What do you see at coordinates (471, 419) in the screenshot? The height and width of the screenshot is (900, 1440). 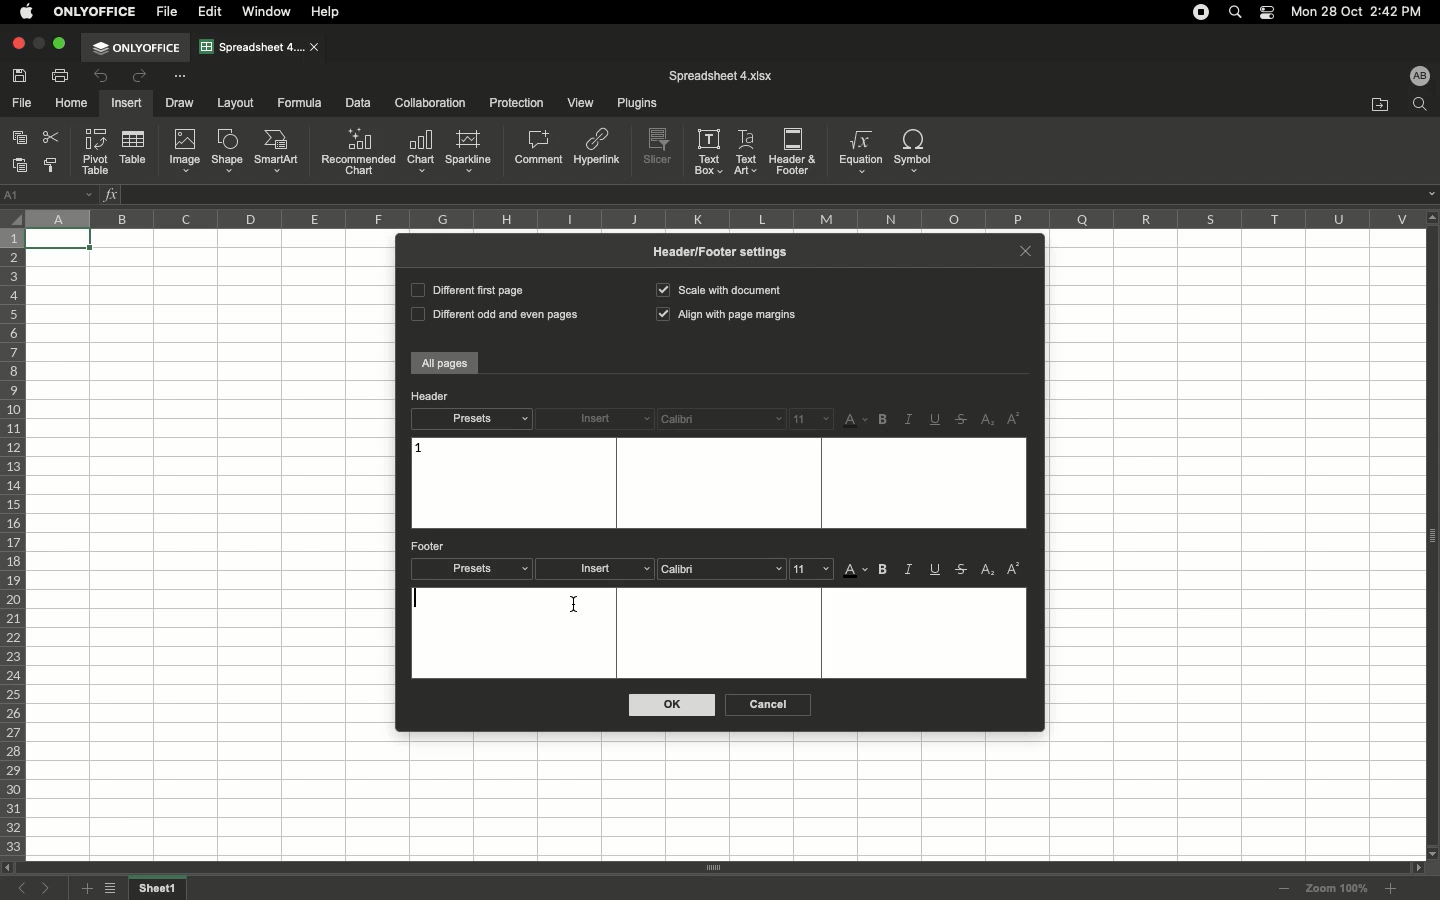 I see `Presets` at bounding box center [471, 419].